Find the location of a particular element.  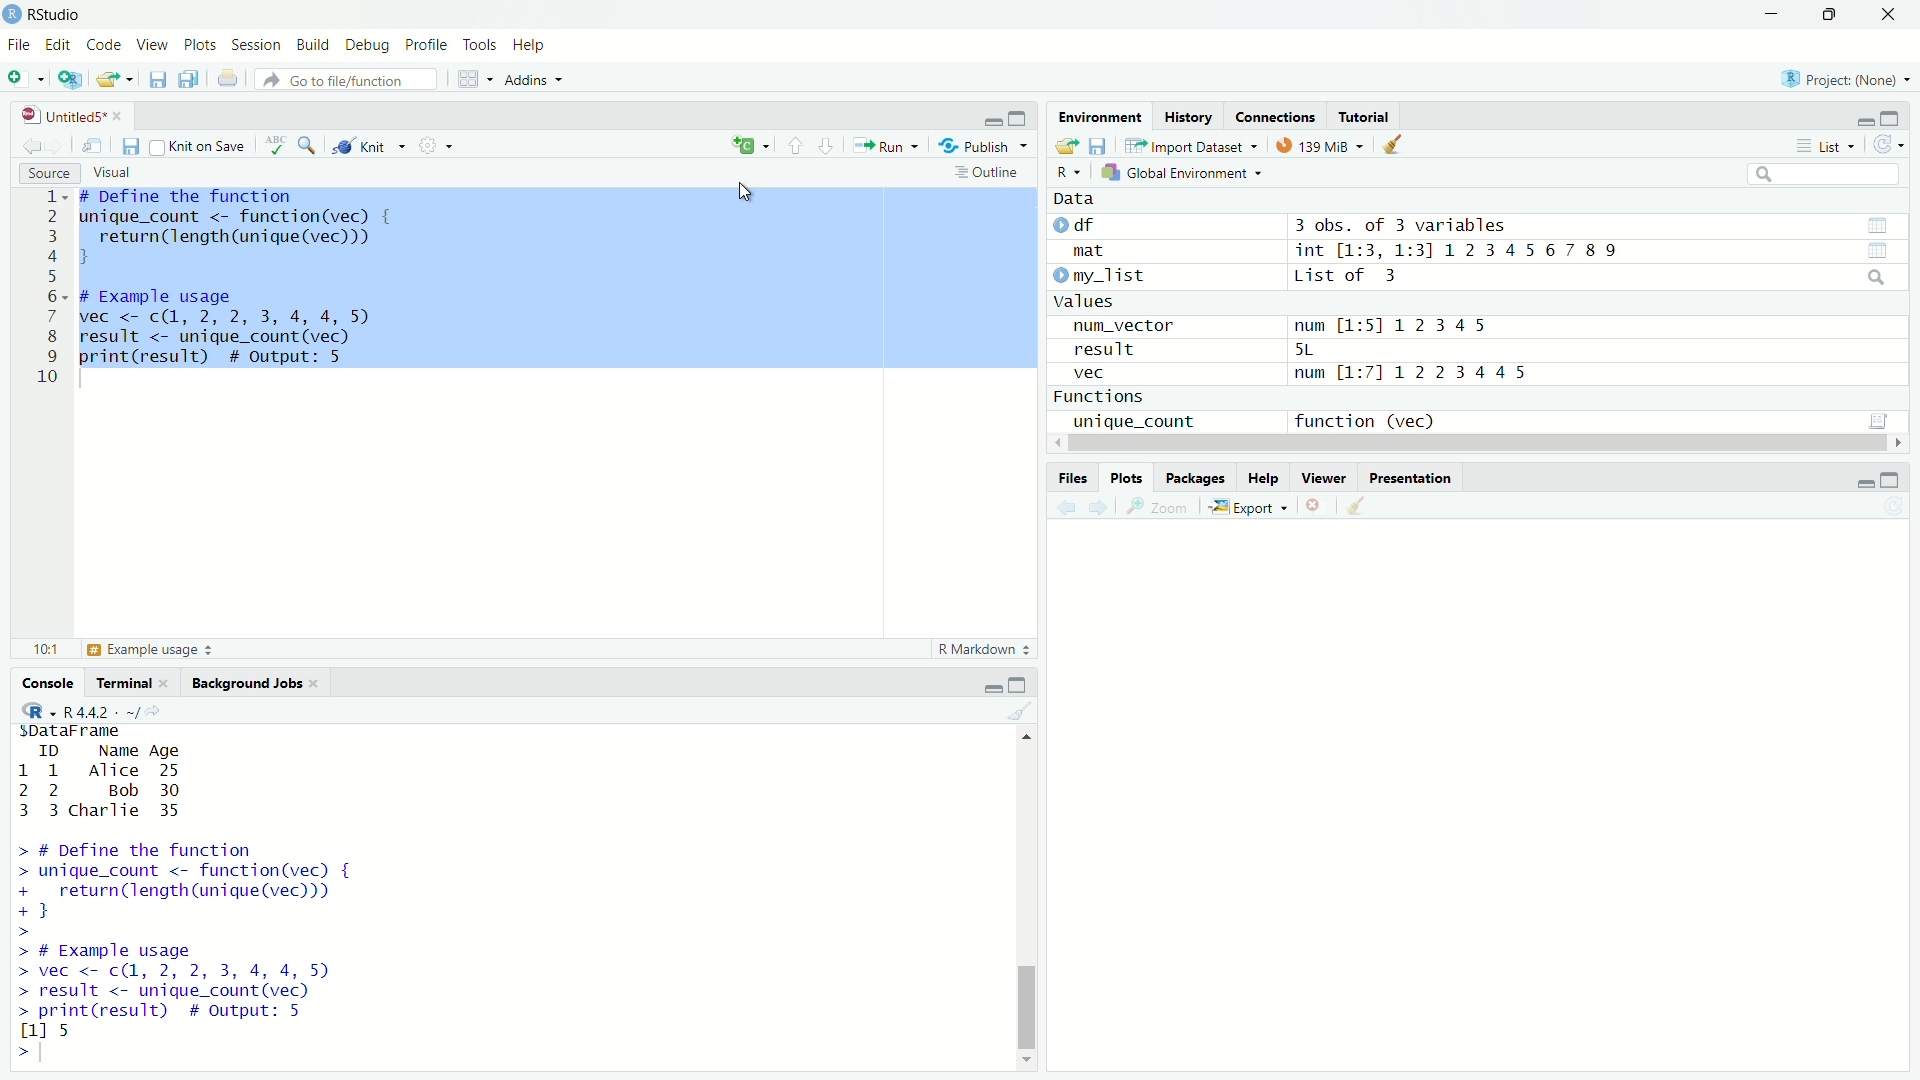

# Define the function
inique_count <- function(vec) {
return(length (unique (vec)))

J

¢ Example usage

vec <- c(1, 2, 2, 3, 4, 4, 5
result <- unique_count (vec)
orint(result) # output: 5 is located at coordinates (233, 283).